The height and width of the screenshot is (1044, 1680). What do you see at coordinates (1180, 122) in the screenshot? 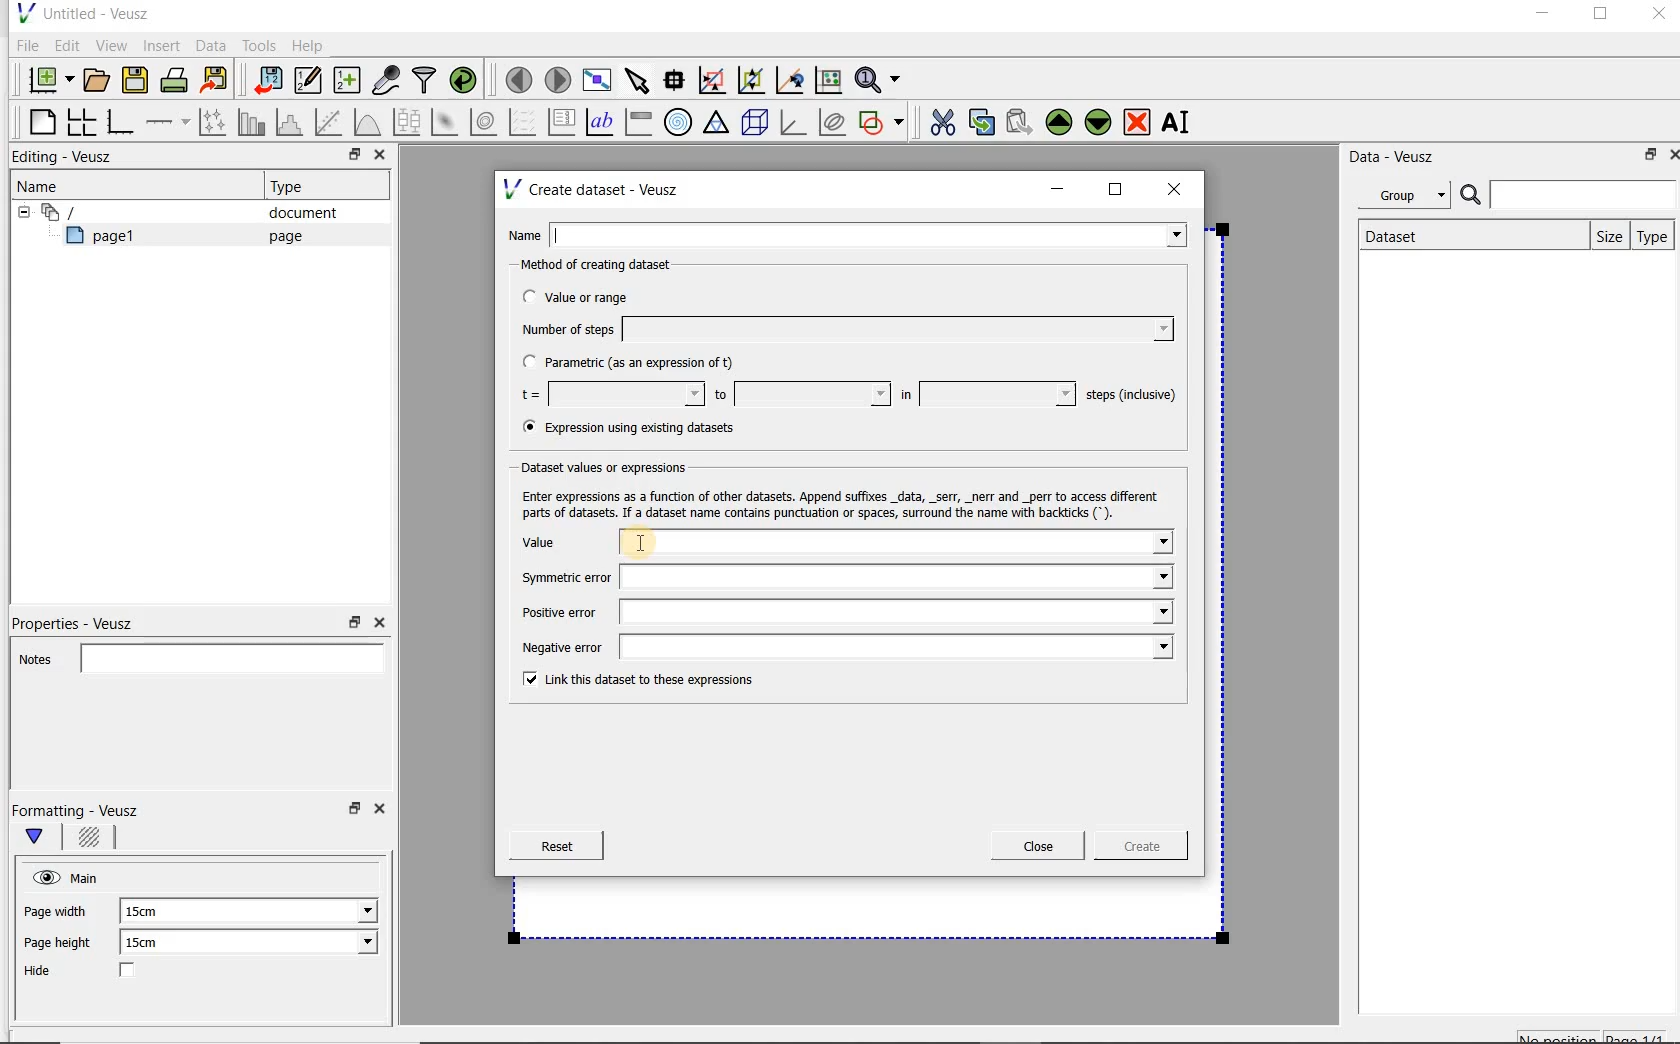
I see `rename the selected widget` at bounding box center [1180, 122].